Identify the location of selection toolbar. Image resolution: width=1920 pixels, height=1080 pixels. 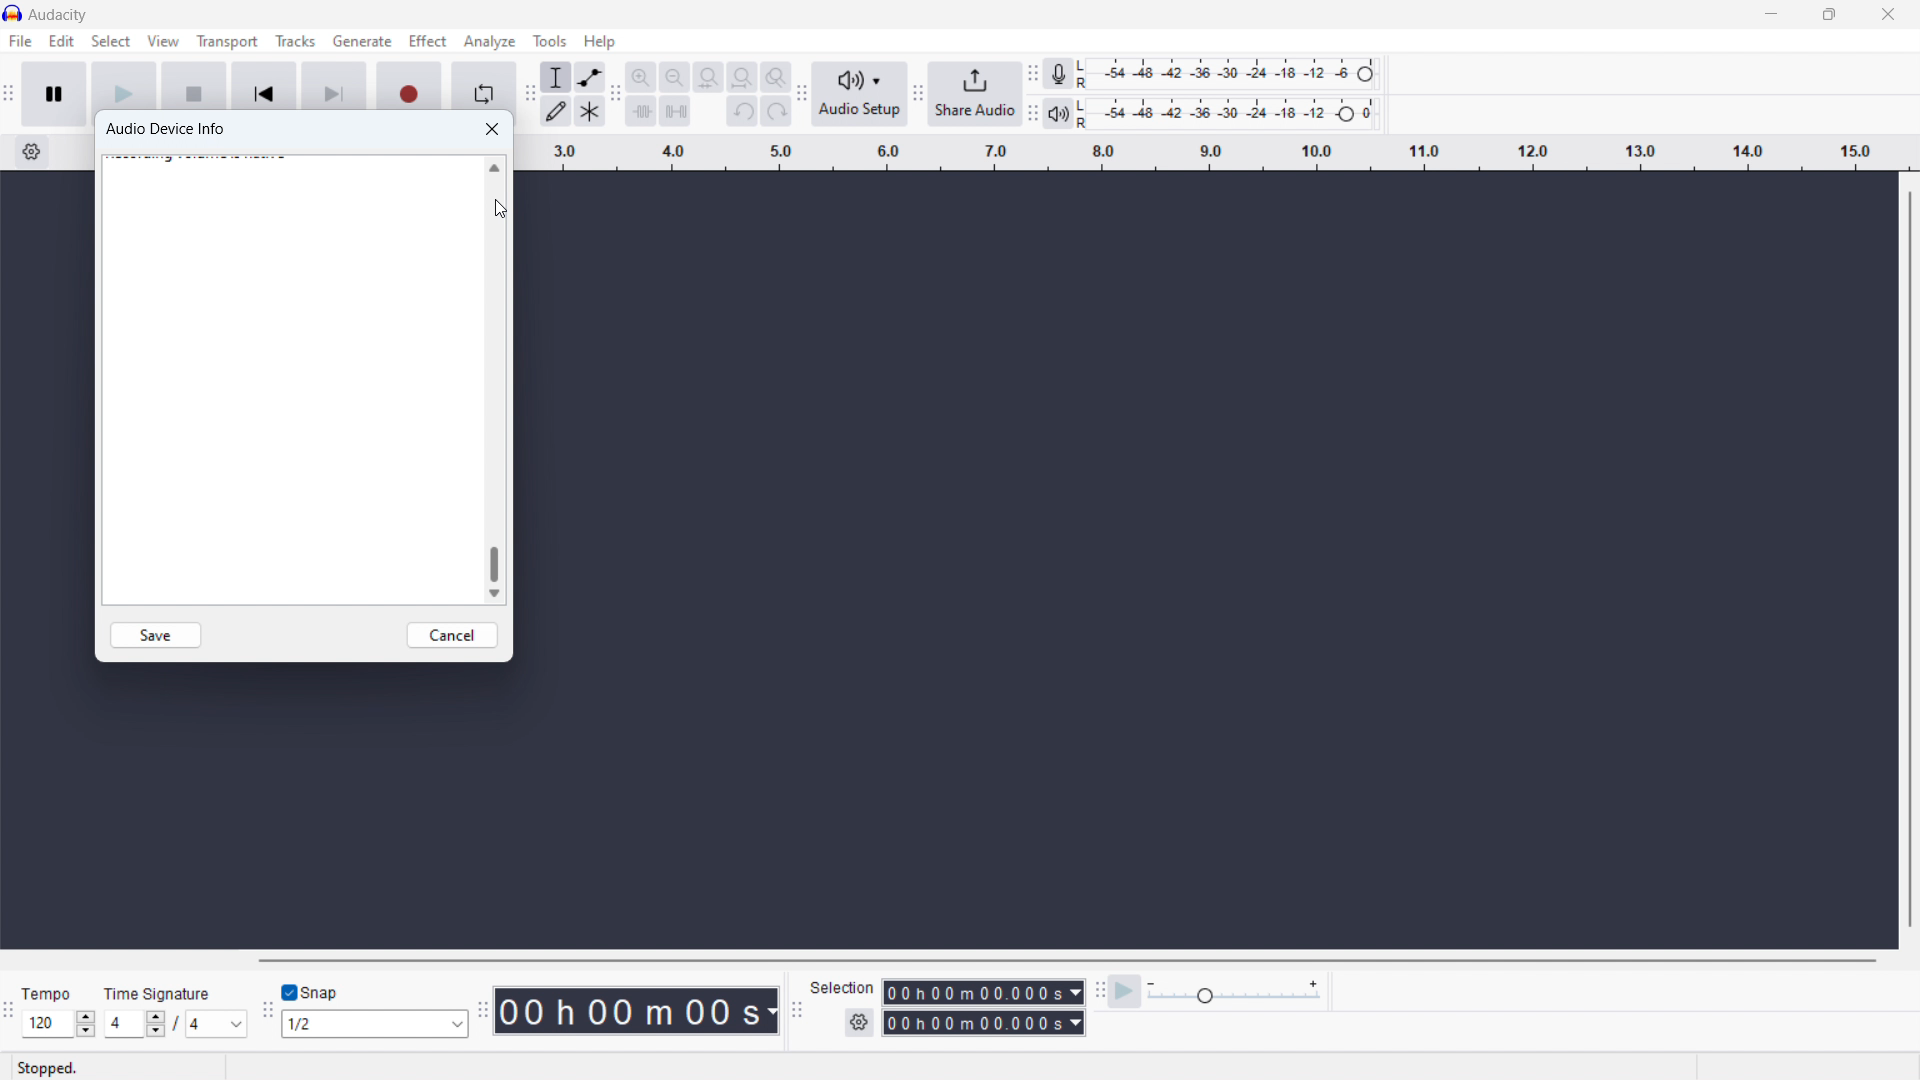
(799, 1010).